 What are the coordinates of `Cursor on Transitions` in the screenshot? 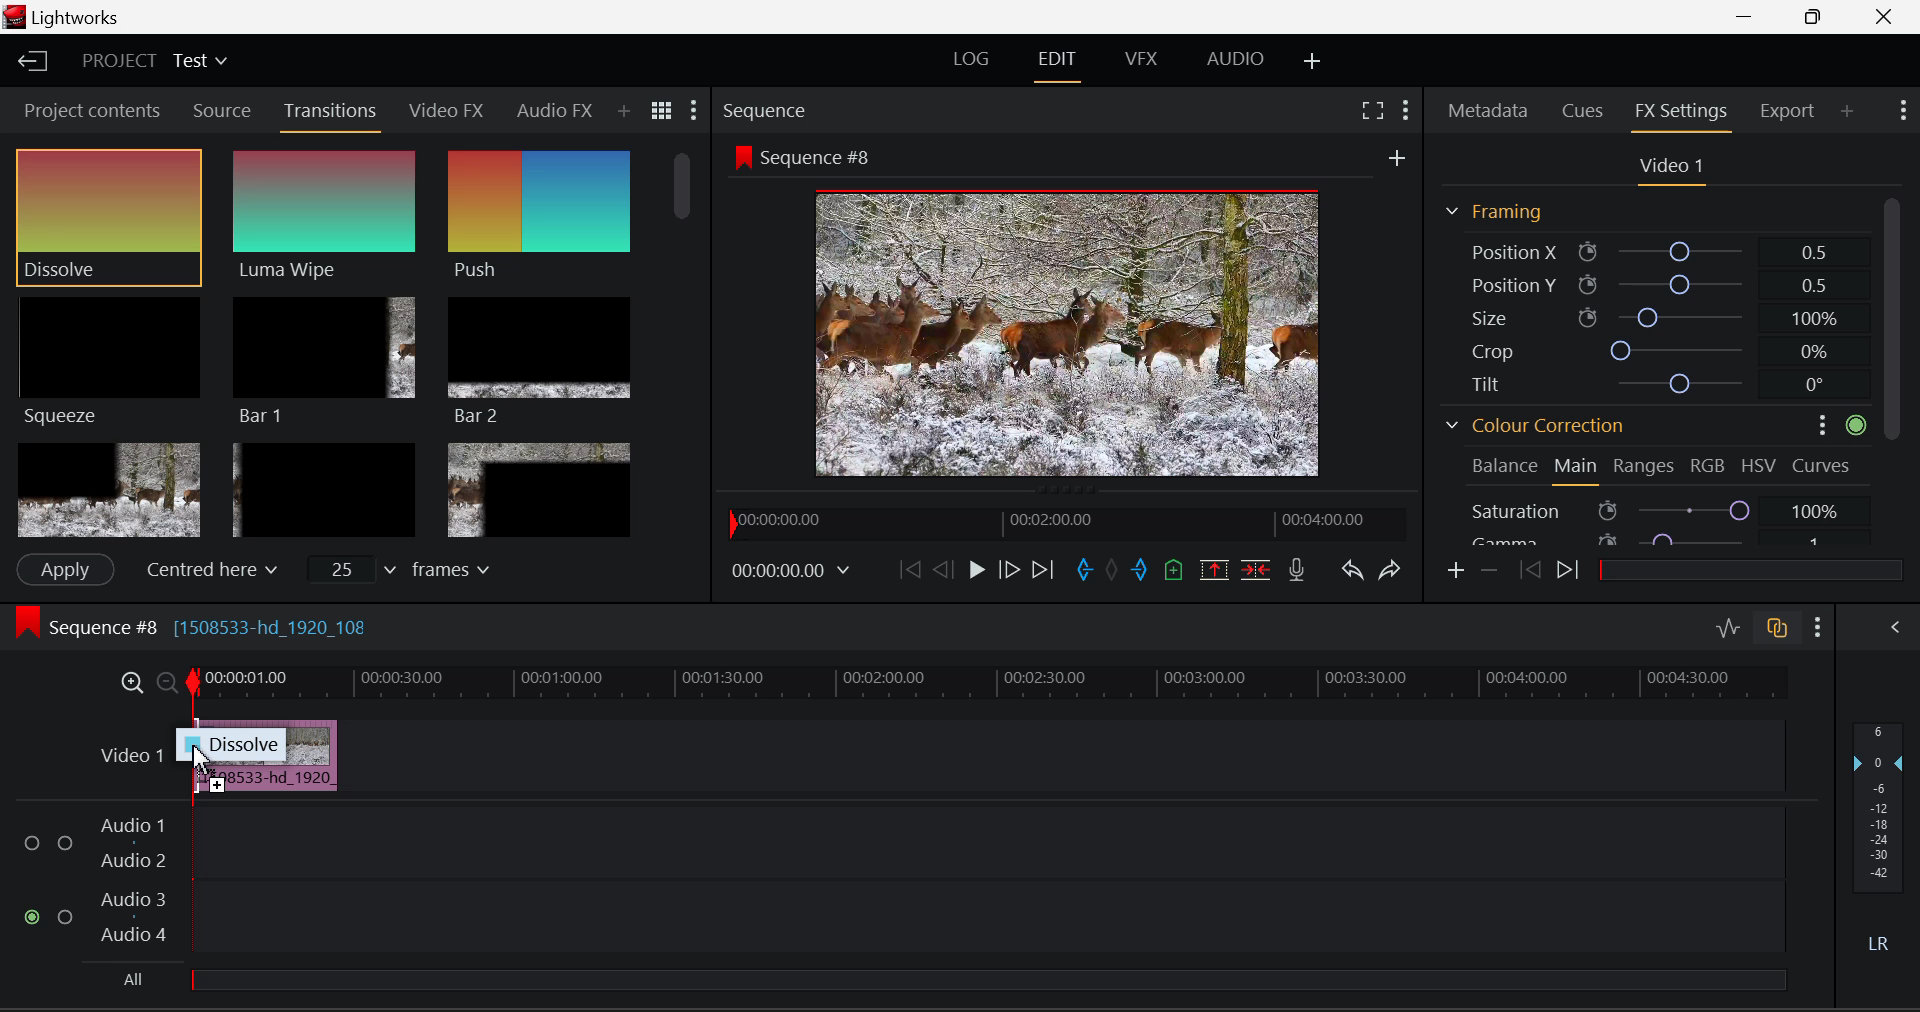 It's located at (332, 113).